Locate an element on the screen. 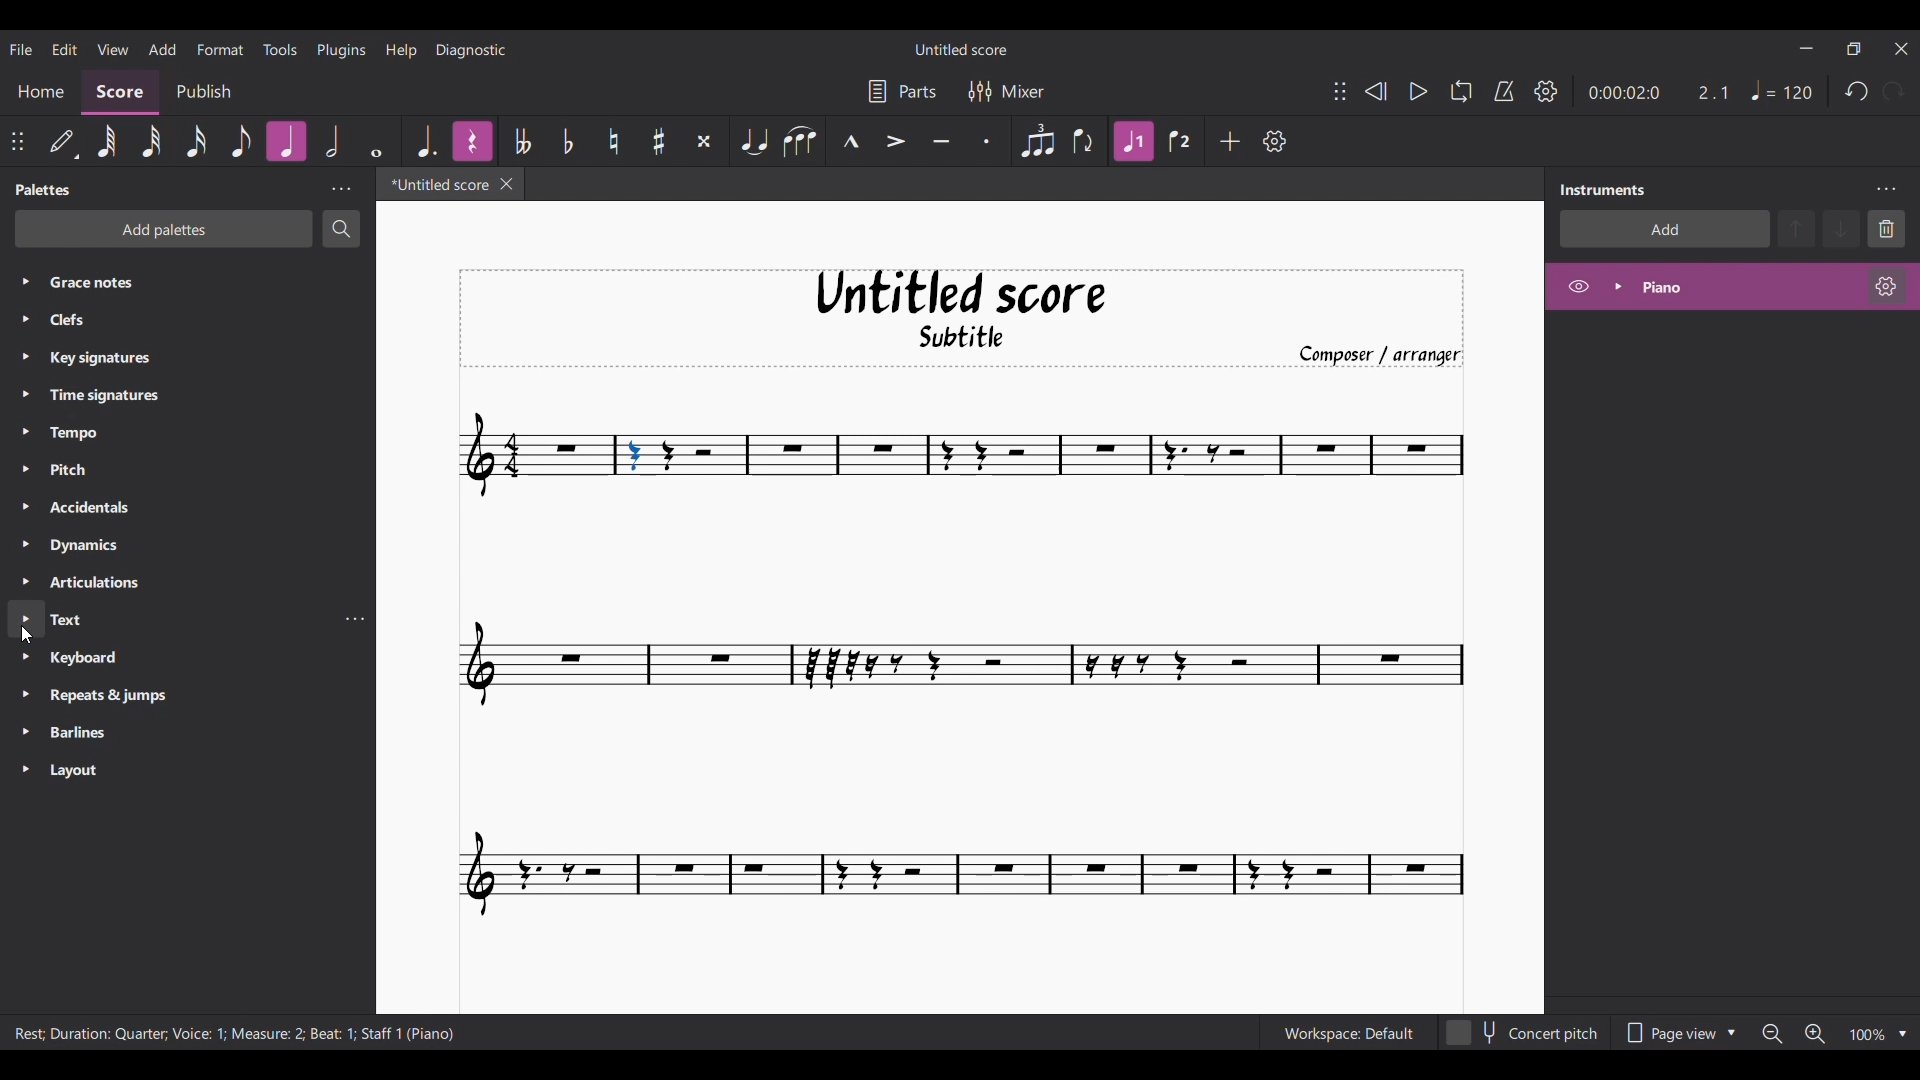 This screenshot has height=1080, width=1920. Delete selection is located at coordinates (1886, 228).